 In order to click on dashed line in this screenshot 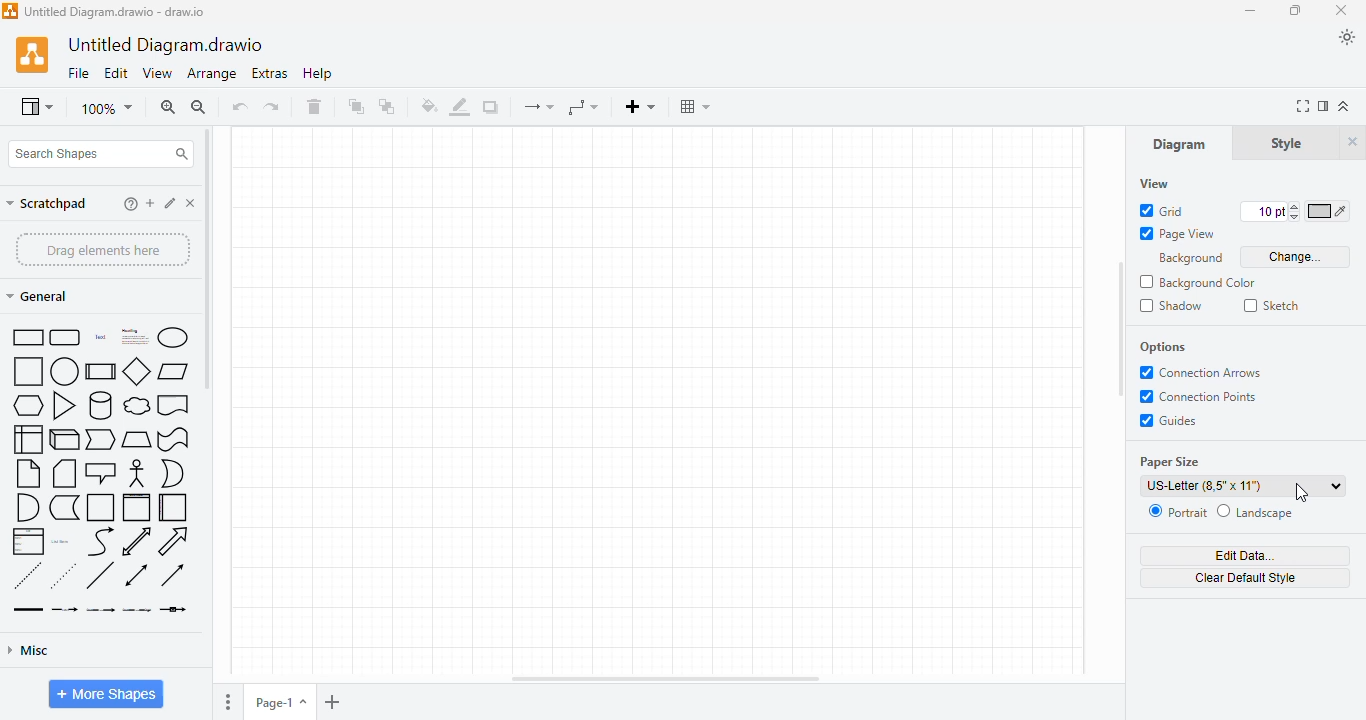, I will do `click(27, 575)`.